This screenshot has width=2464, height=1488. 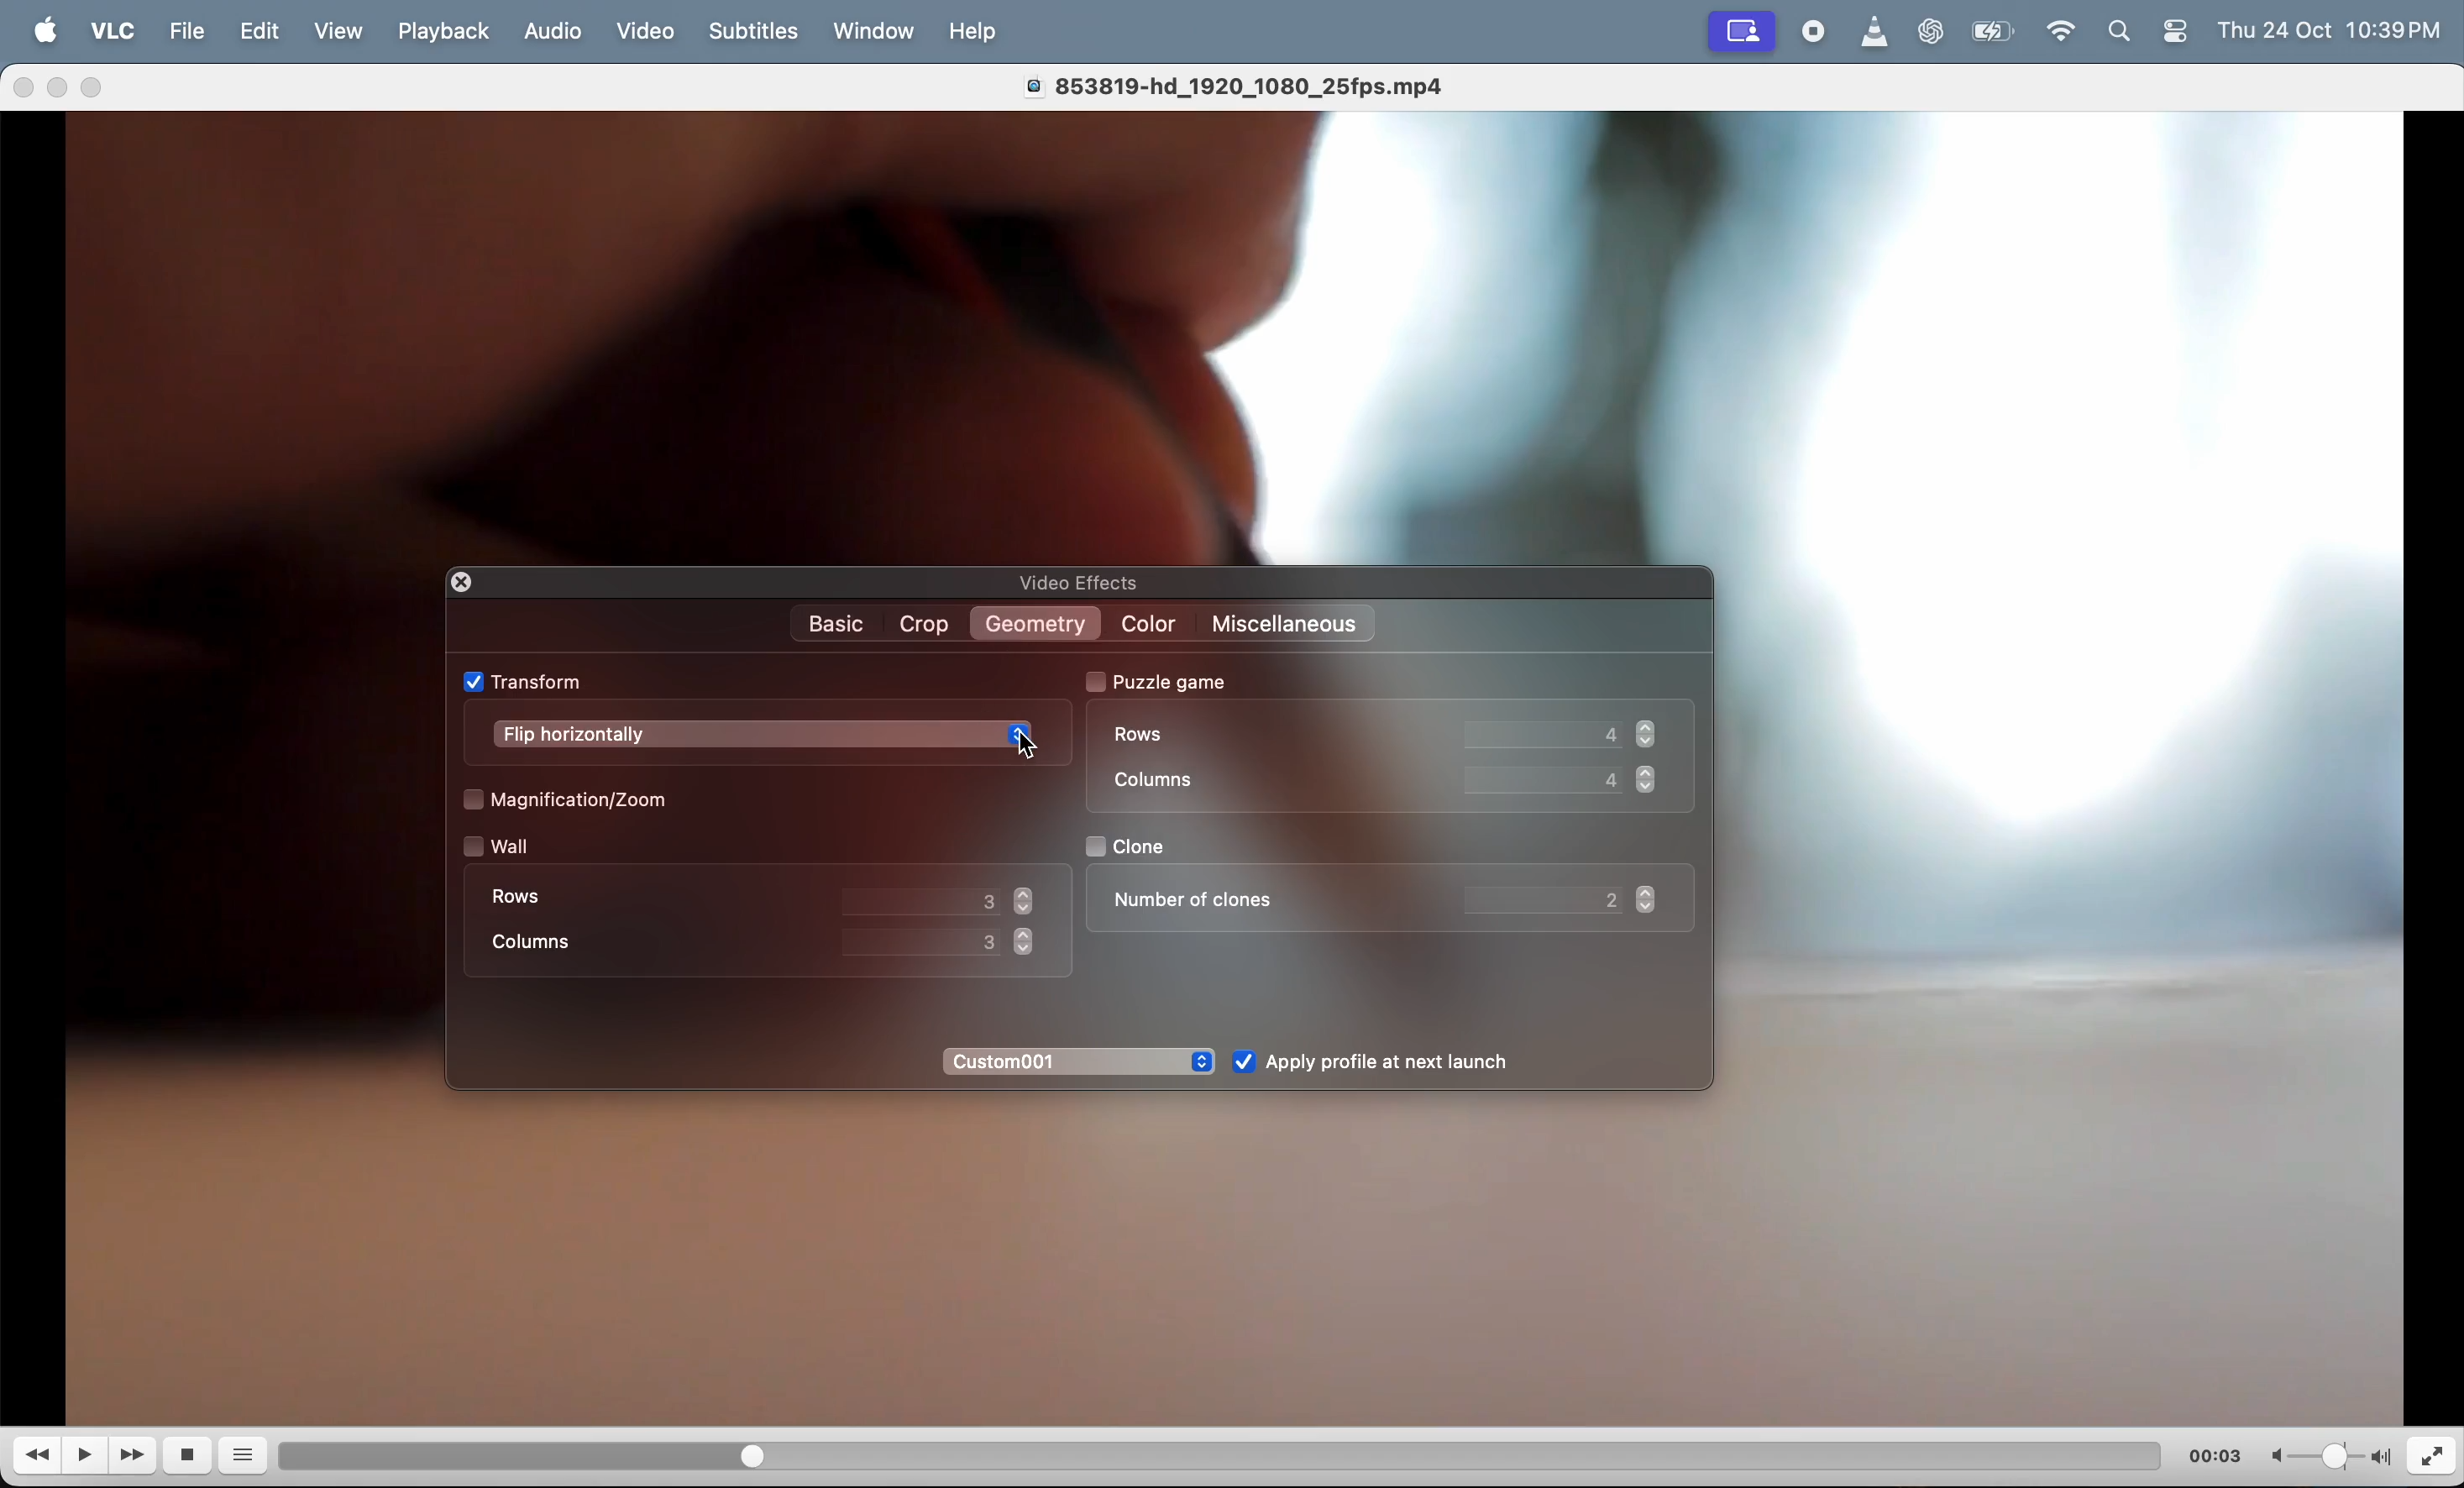 I want to click on view, so click(x=349, y=32).